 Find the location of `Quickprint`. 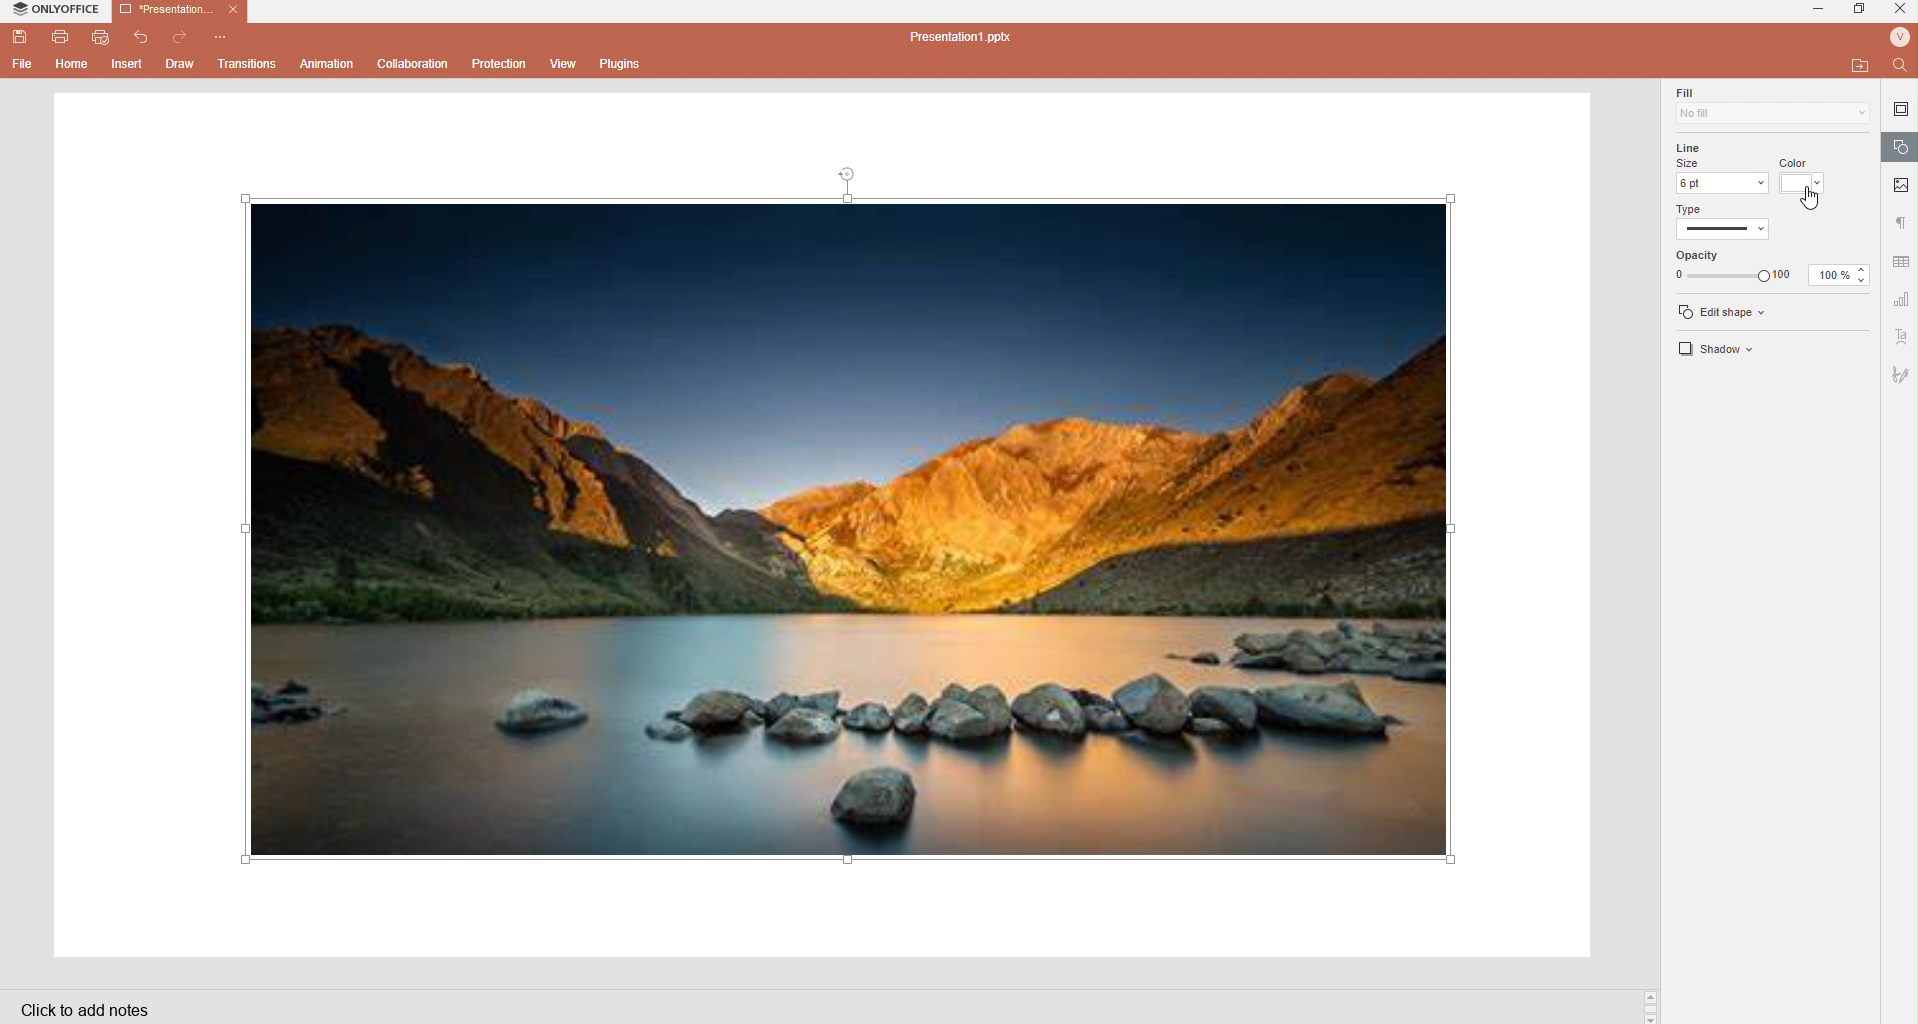

Quickprint is located at coordinates (102, 39).